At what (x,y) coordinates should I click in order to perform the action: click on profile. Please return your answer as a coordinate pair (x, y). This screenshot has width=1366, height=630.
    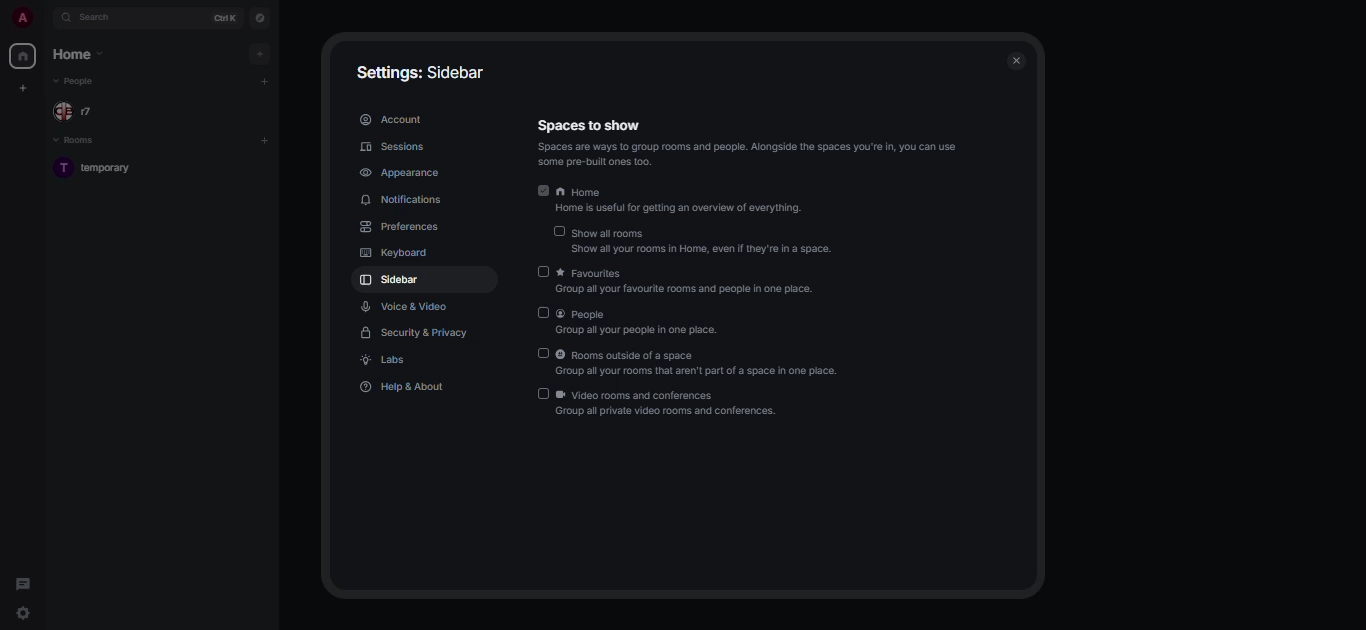
    Looking at the image, I should click on (17, 16).